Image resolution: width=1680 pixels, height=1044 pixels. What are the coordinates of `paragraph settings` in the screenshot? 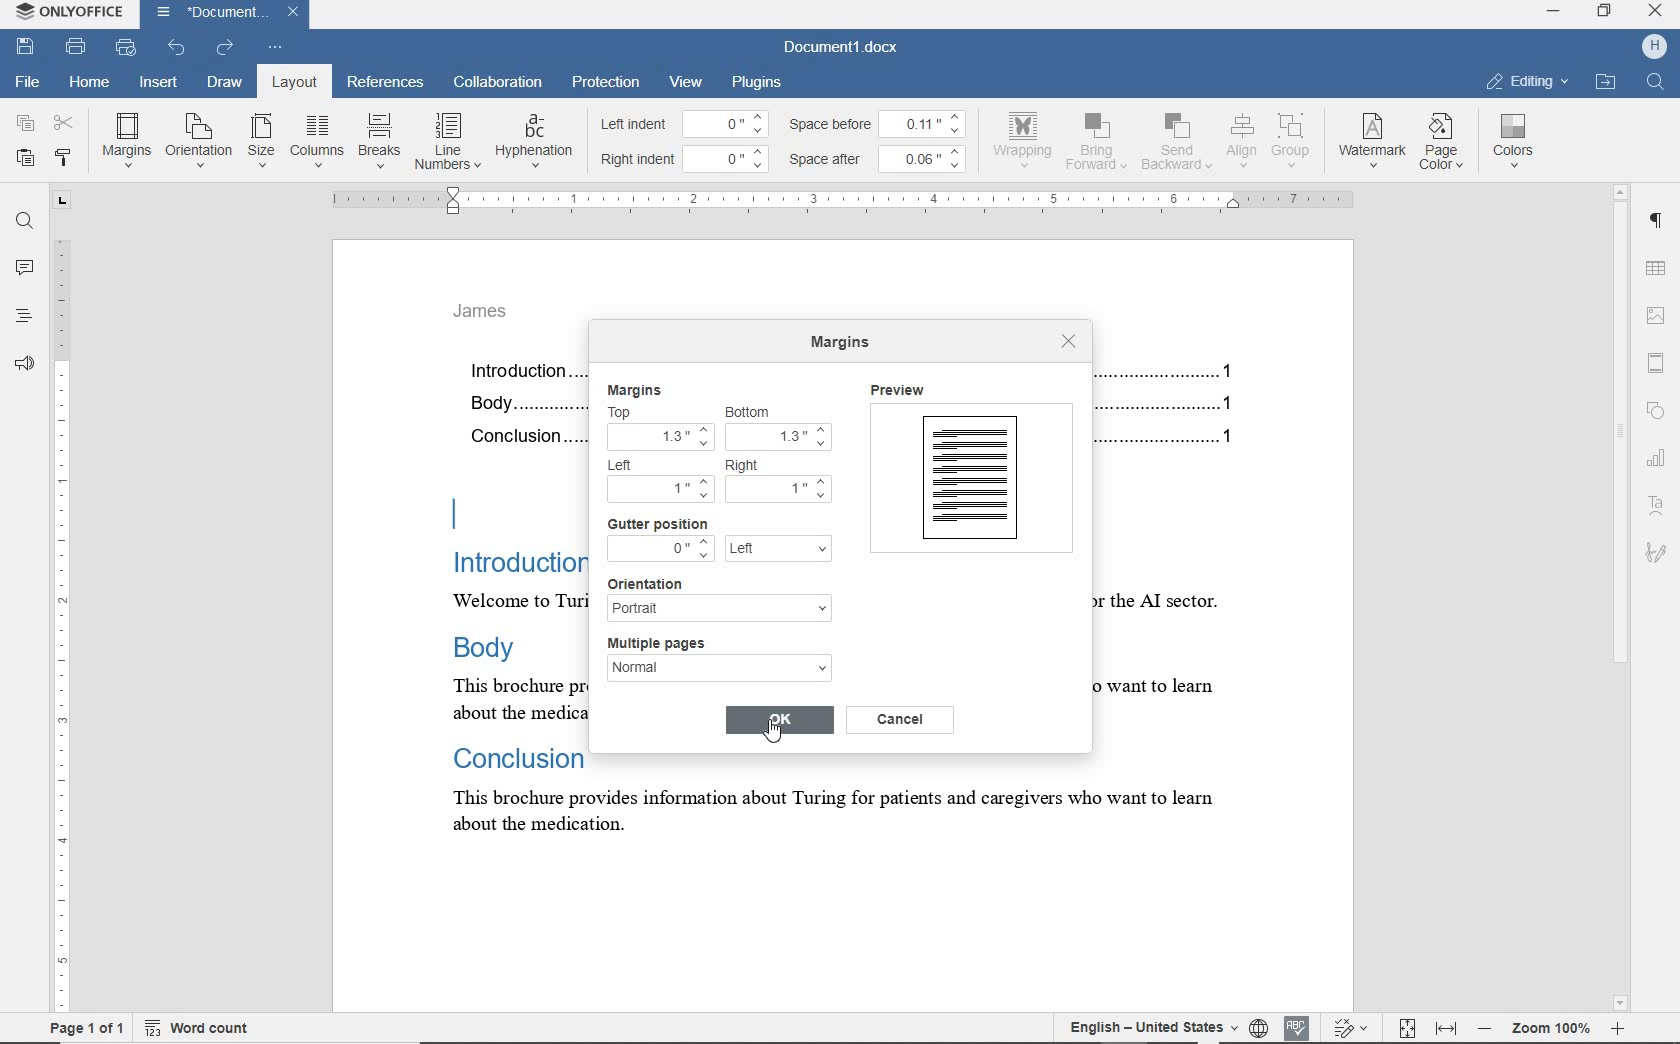 It's located at (1659, 225).